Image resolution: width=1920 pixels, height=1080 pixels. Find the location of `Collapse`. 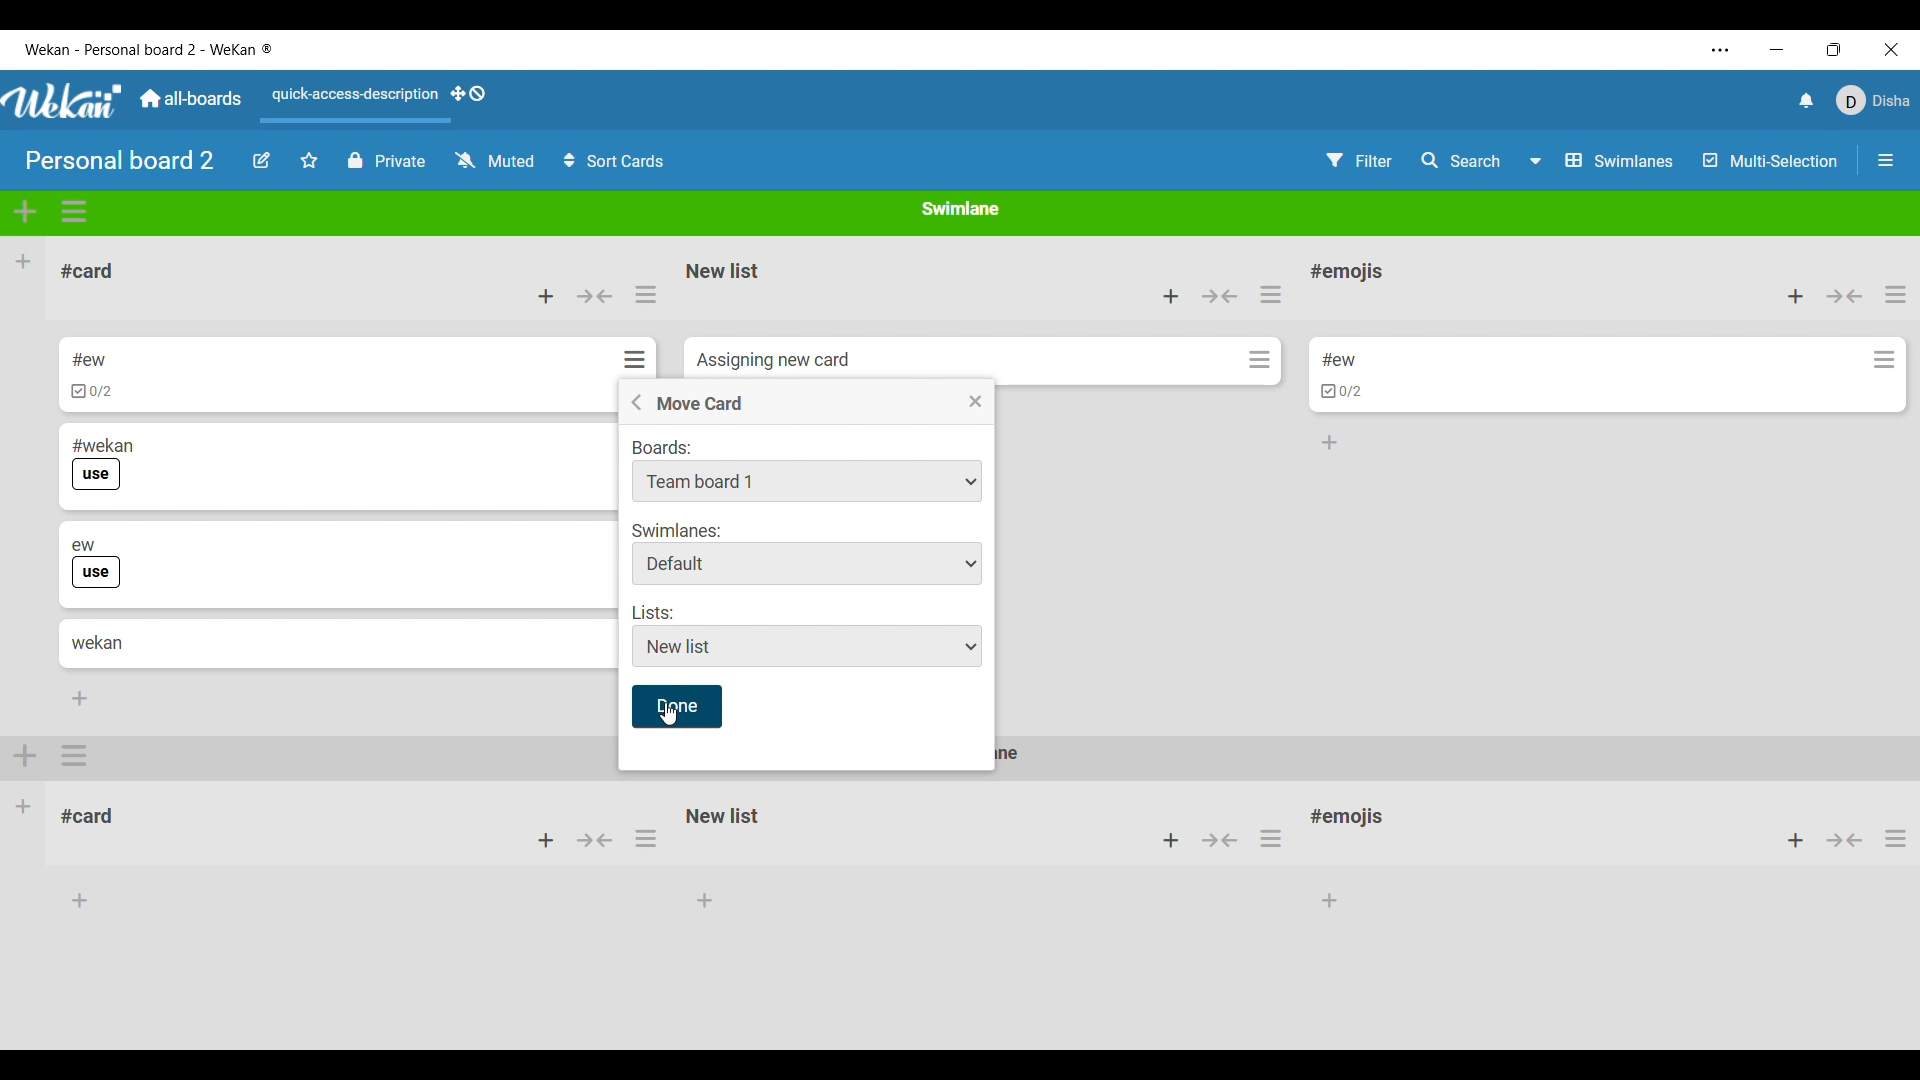

Collapse is located at coordinates (1220, 296).